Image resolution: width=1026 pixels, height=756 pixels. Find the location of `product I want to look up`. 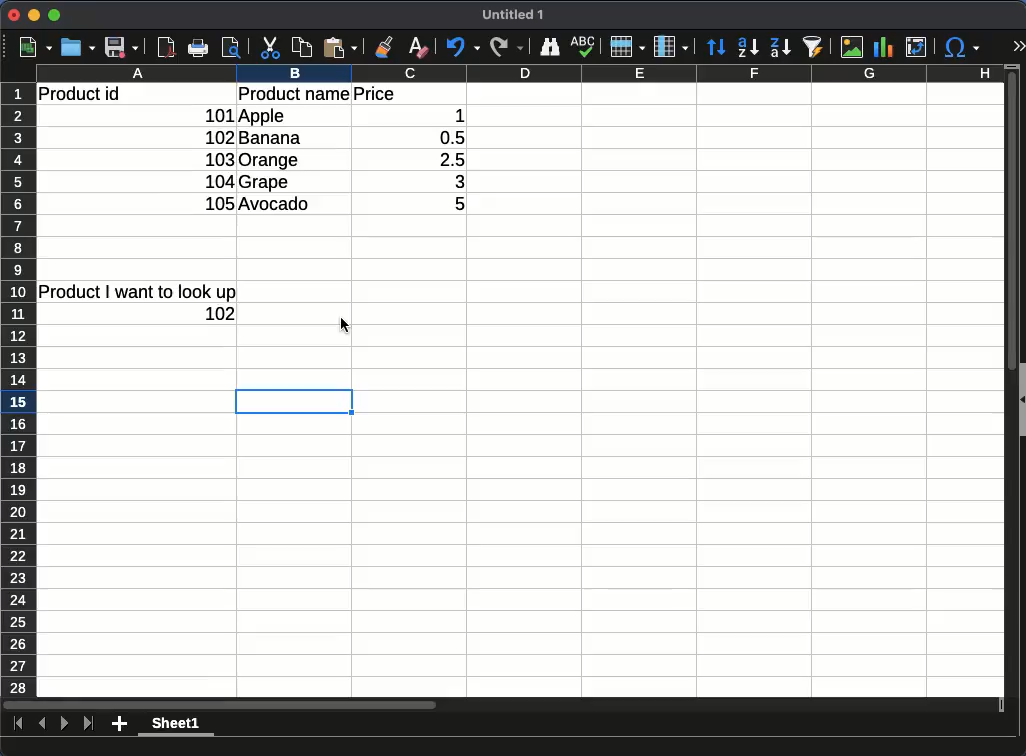

product I want to look up is located at coordinates (137, 292).